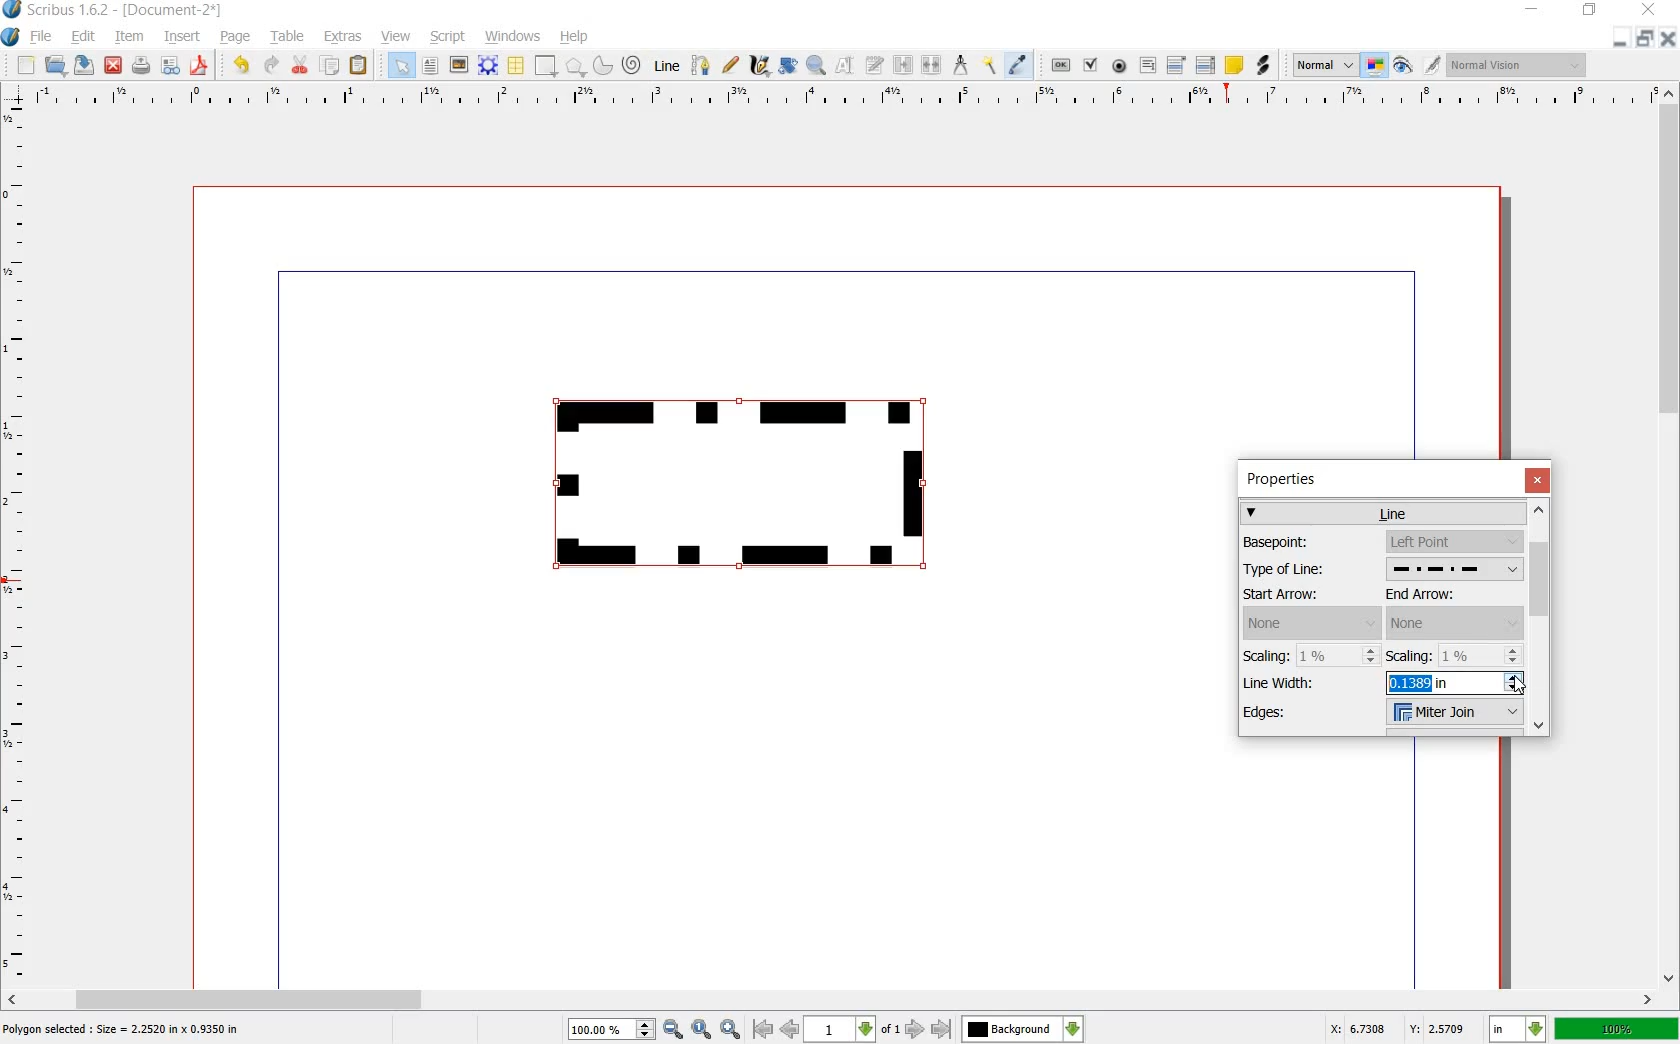  Describe the element at coordinates (17, 544) in the screenshot. I see `RULER` at that location.